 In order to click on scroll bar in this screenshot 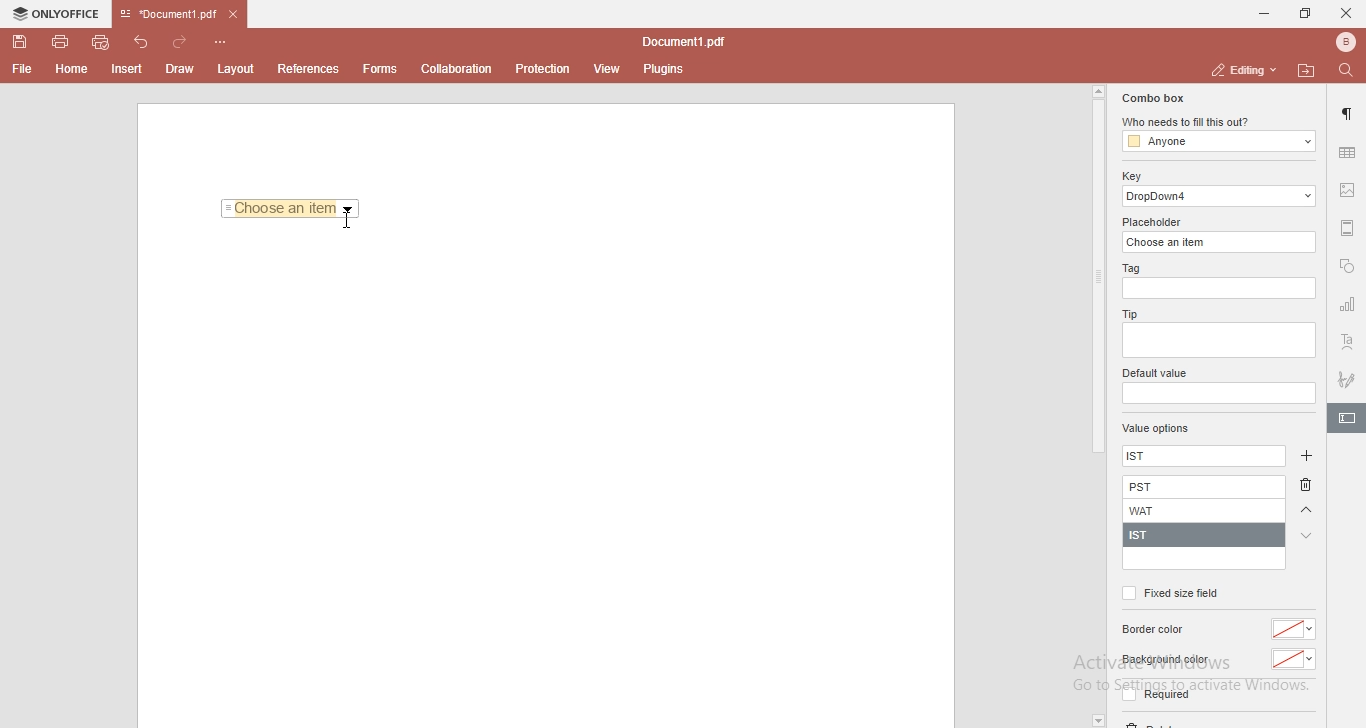, I will do `click(1097, 270)`.